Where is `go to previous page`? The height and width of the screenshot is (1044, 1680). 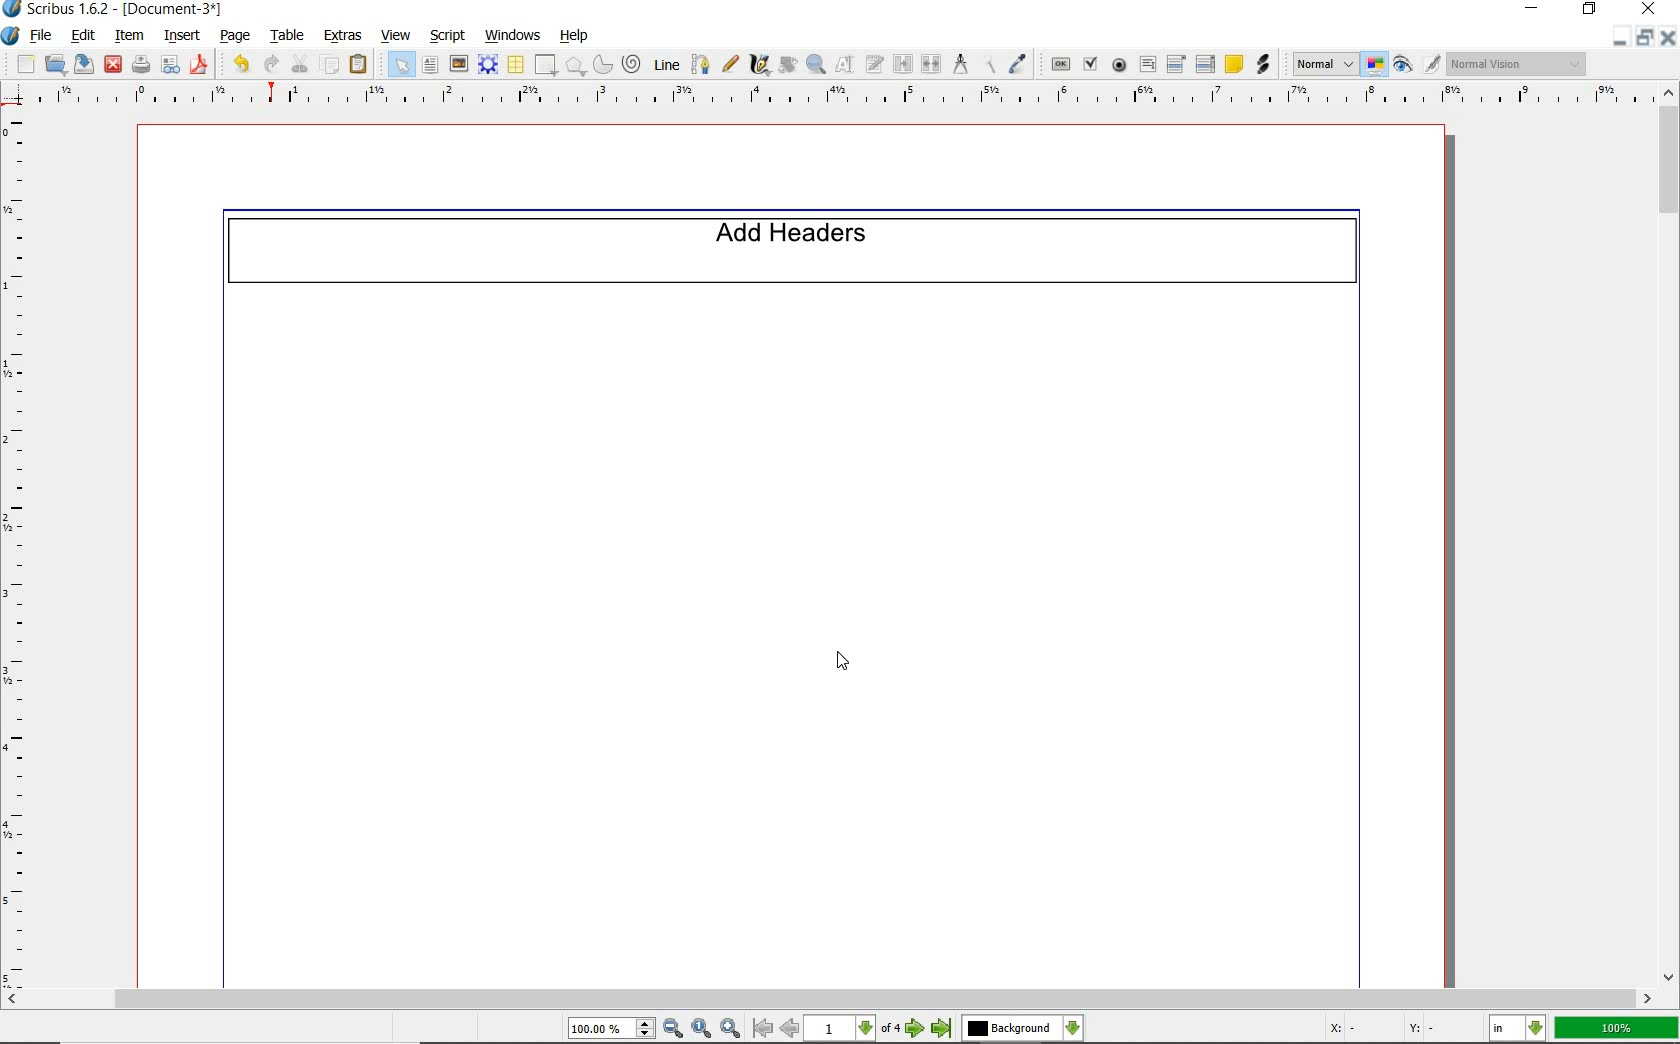 go to previous page is located at coordinates (791, 1029).